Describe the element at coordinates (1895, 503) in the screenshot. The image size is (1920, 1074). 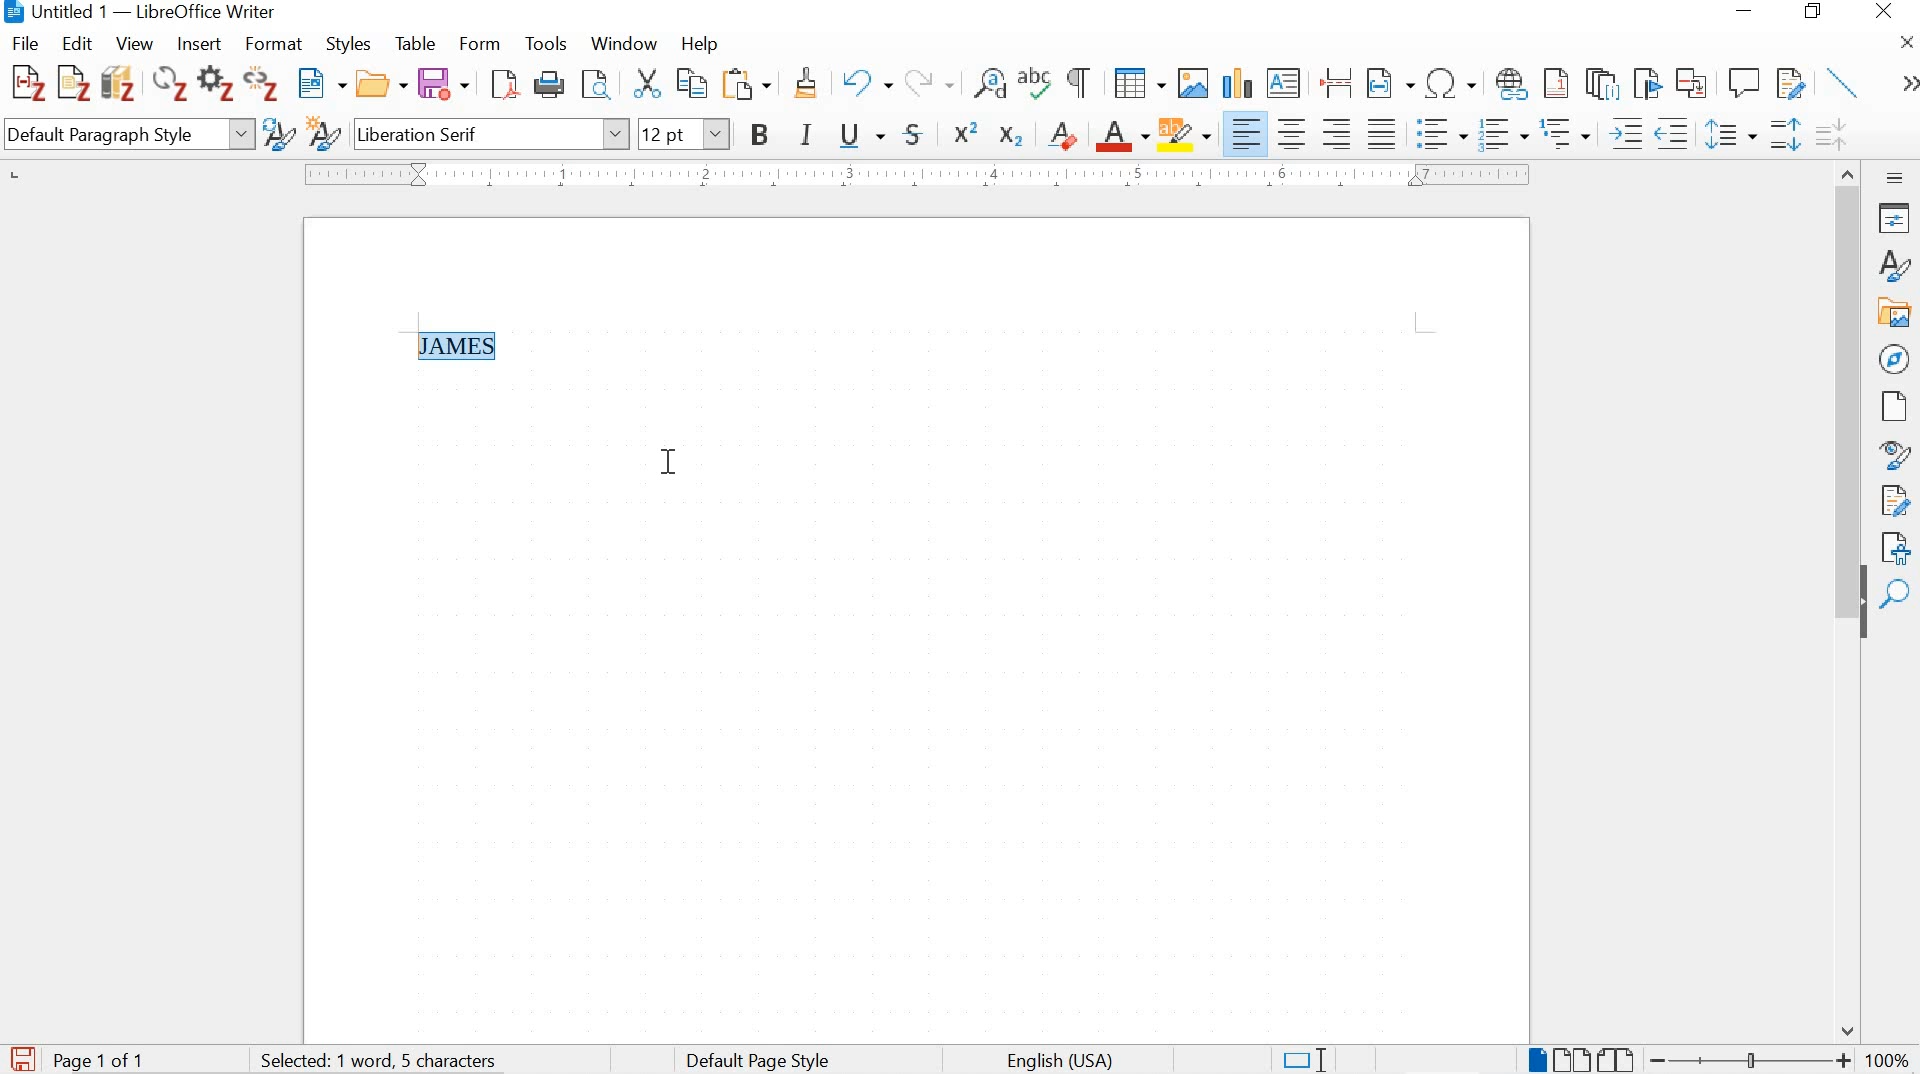
I see `manage changes` at that location.